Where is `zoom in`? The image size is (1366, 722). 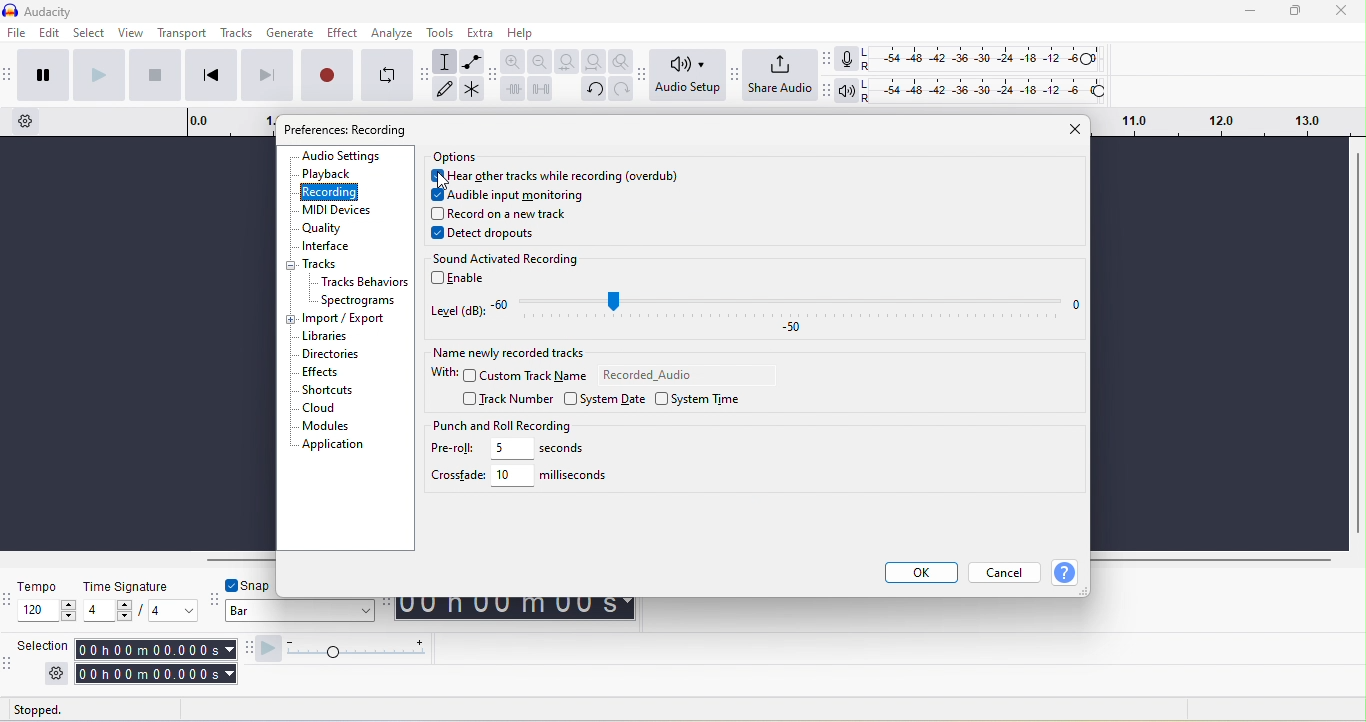
zoom in is located at coordinates (513, 63).